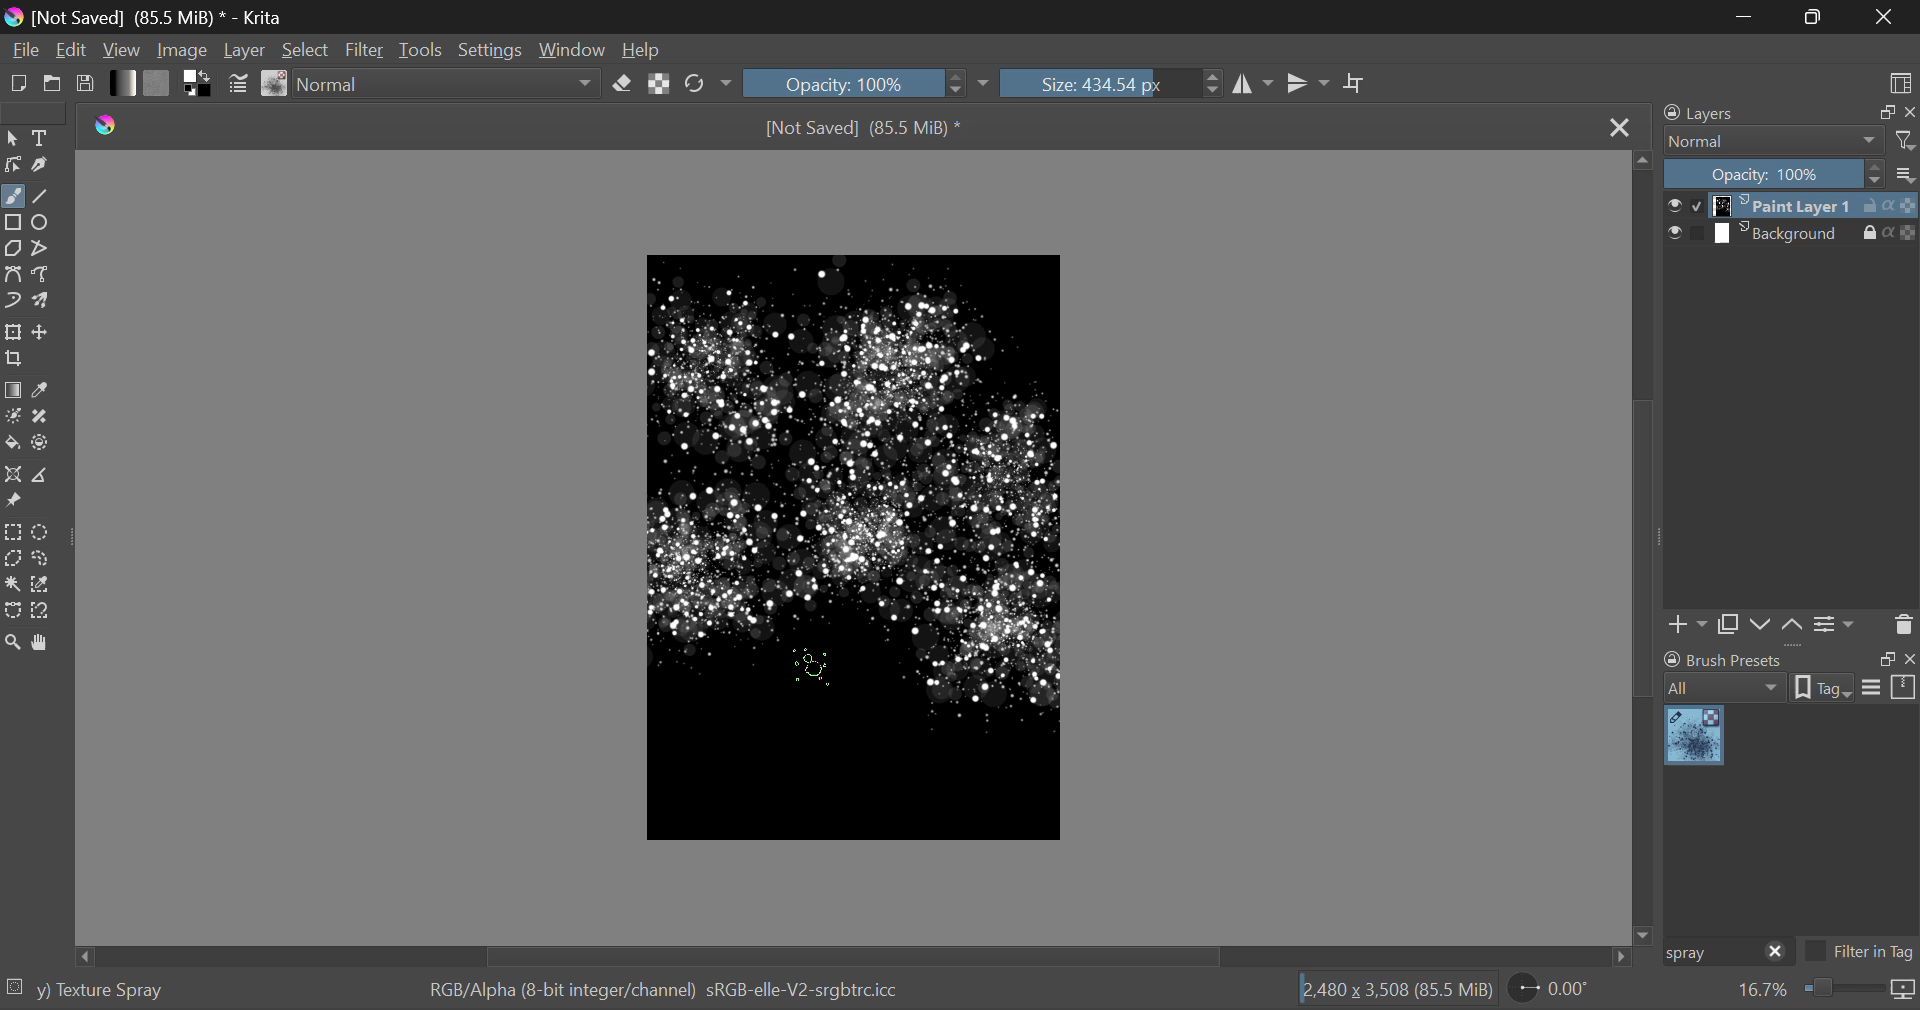 This screenshot has width=1920, height=1010. Describe the element at coordinates (1890, 232) in the screenshot. I see `actions` at that location.